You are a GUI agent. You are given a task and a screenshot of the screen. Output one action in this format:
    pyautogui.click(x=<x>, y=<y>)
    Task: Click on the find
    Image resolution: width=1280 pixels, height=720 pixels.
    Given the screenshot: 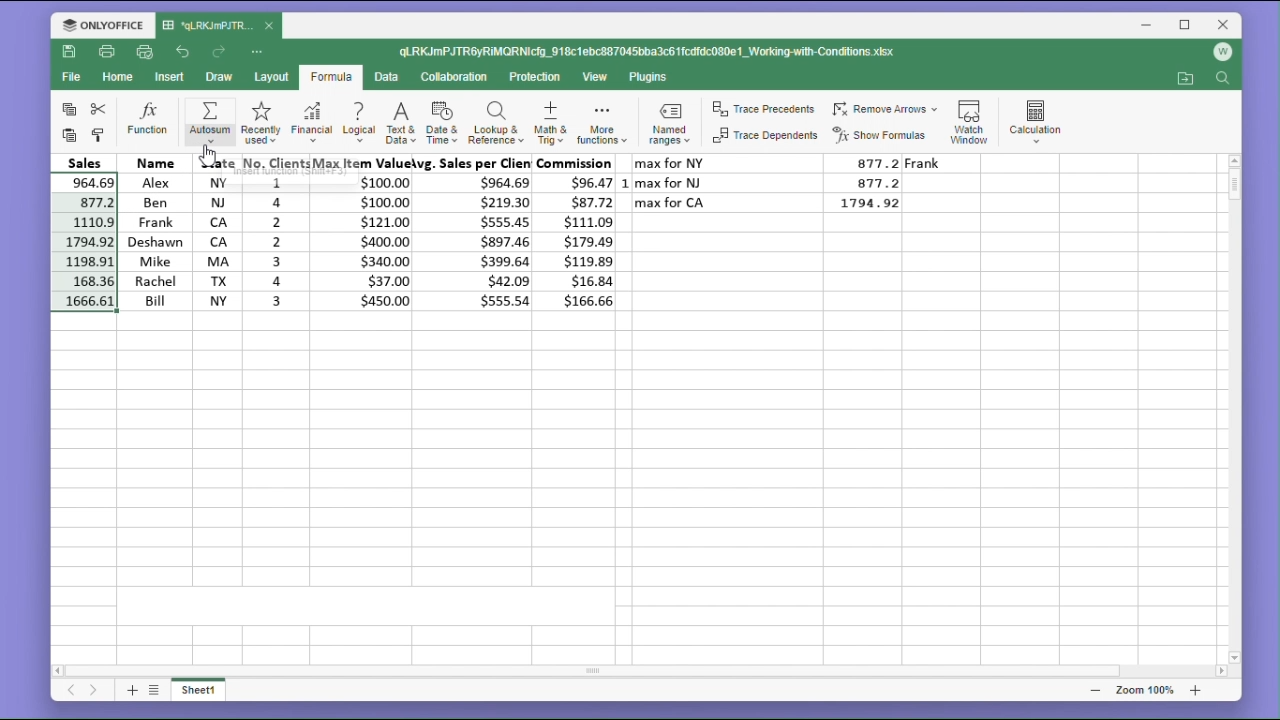 What is the action you would take?
    pyautogui.click(x=1225, y=80)
    